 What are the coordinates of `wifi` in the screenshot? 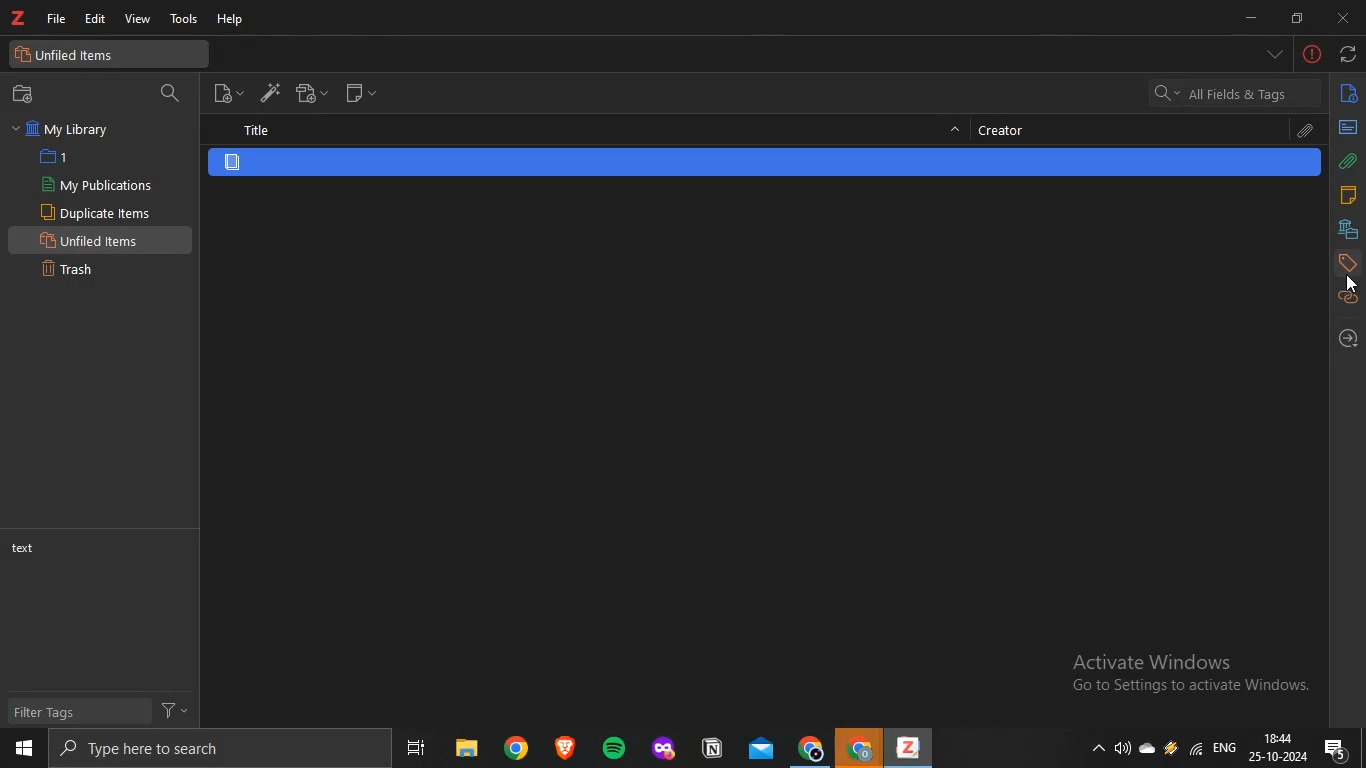 It's located at (1198, 749).